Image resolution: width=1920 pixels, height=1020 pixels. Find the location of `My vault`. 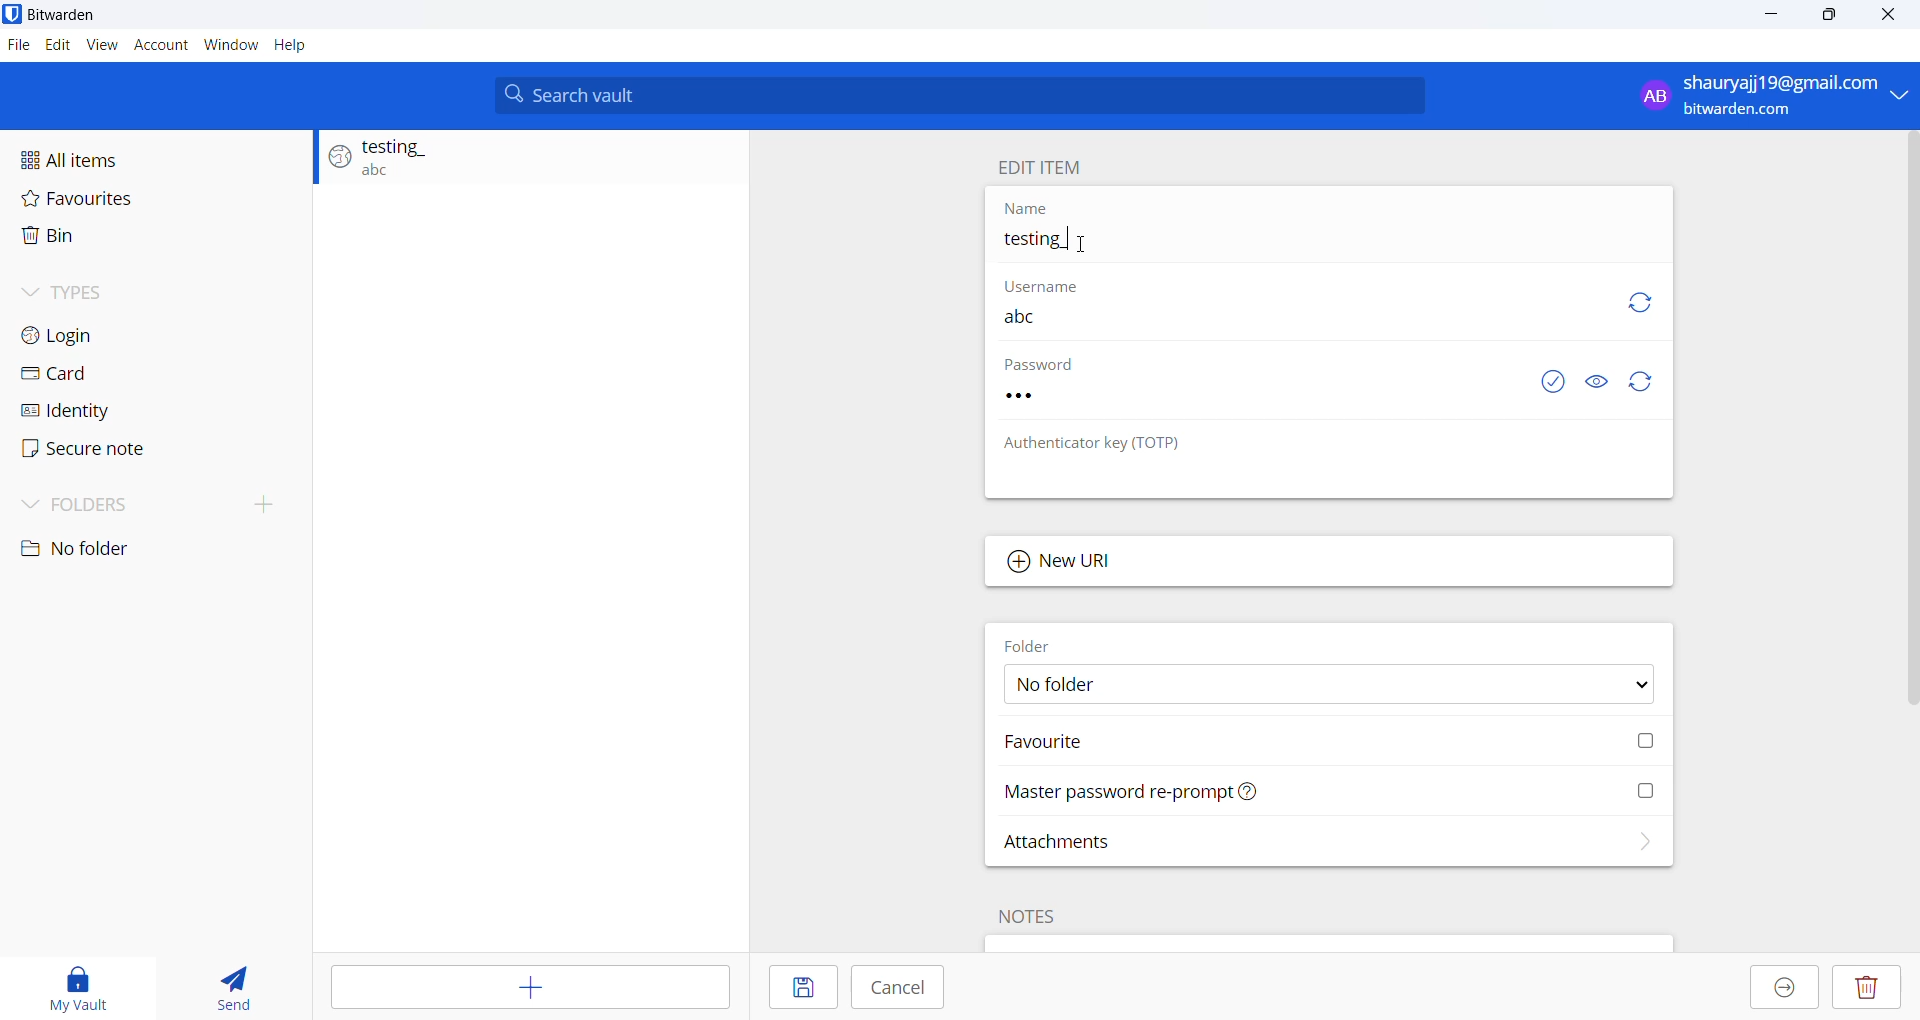

My vault is located at coordinates (87, 983).